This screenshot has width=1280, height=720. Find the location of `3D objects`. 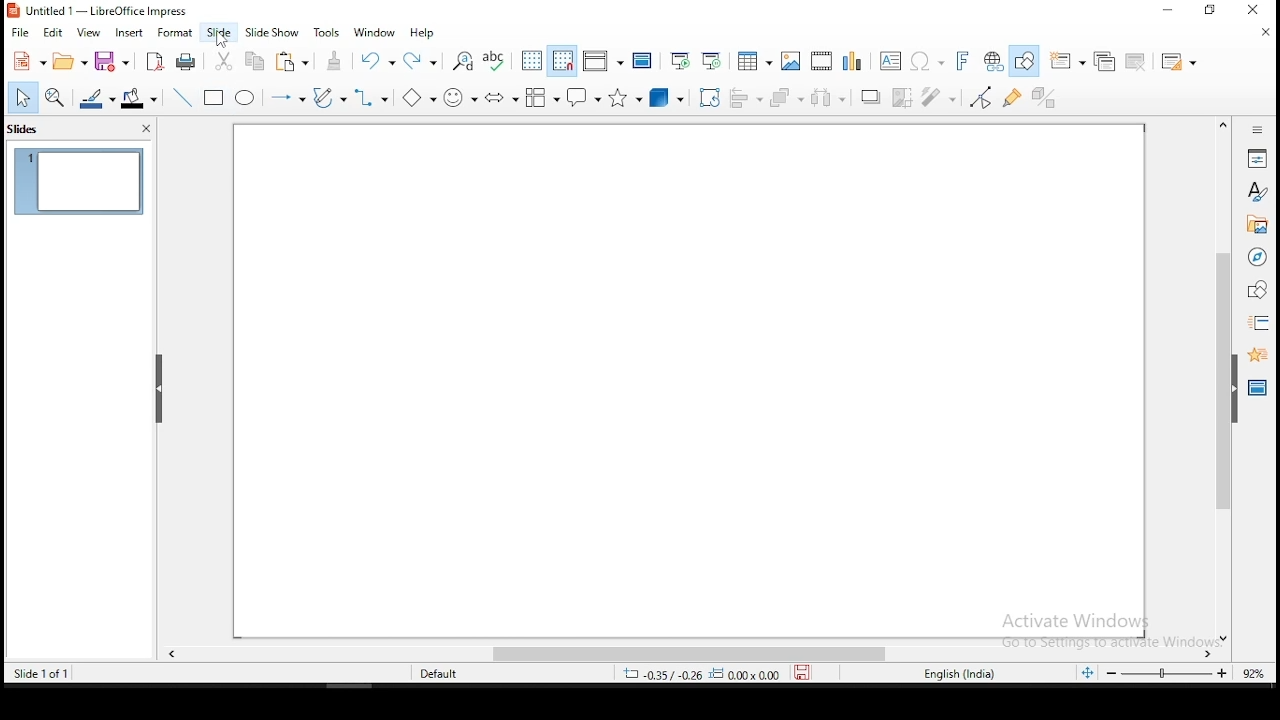

3D objects is located at coordinates (666, 99).